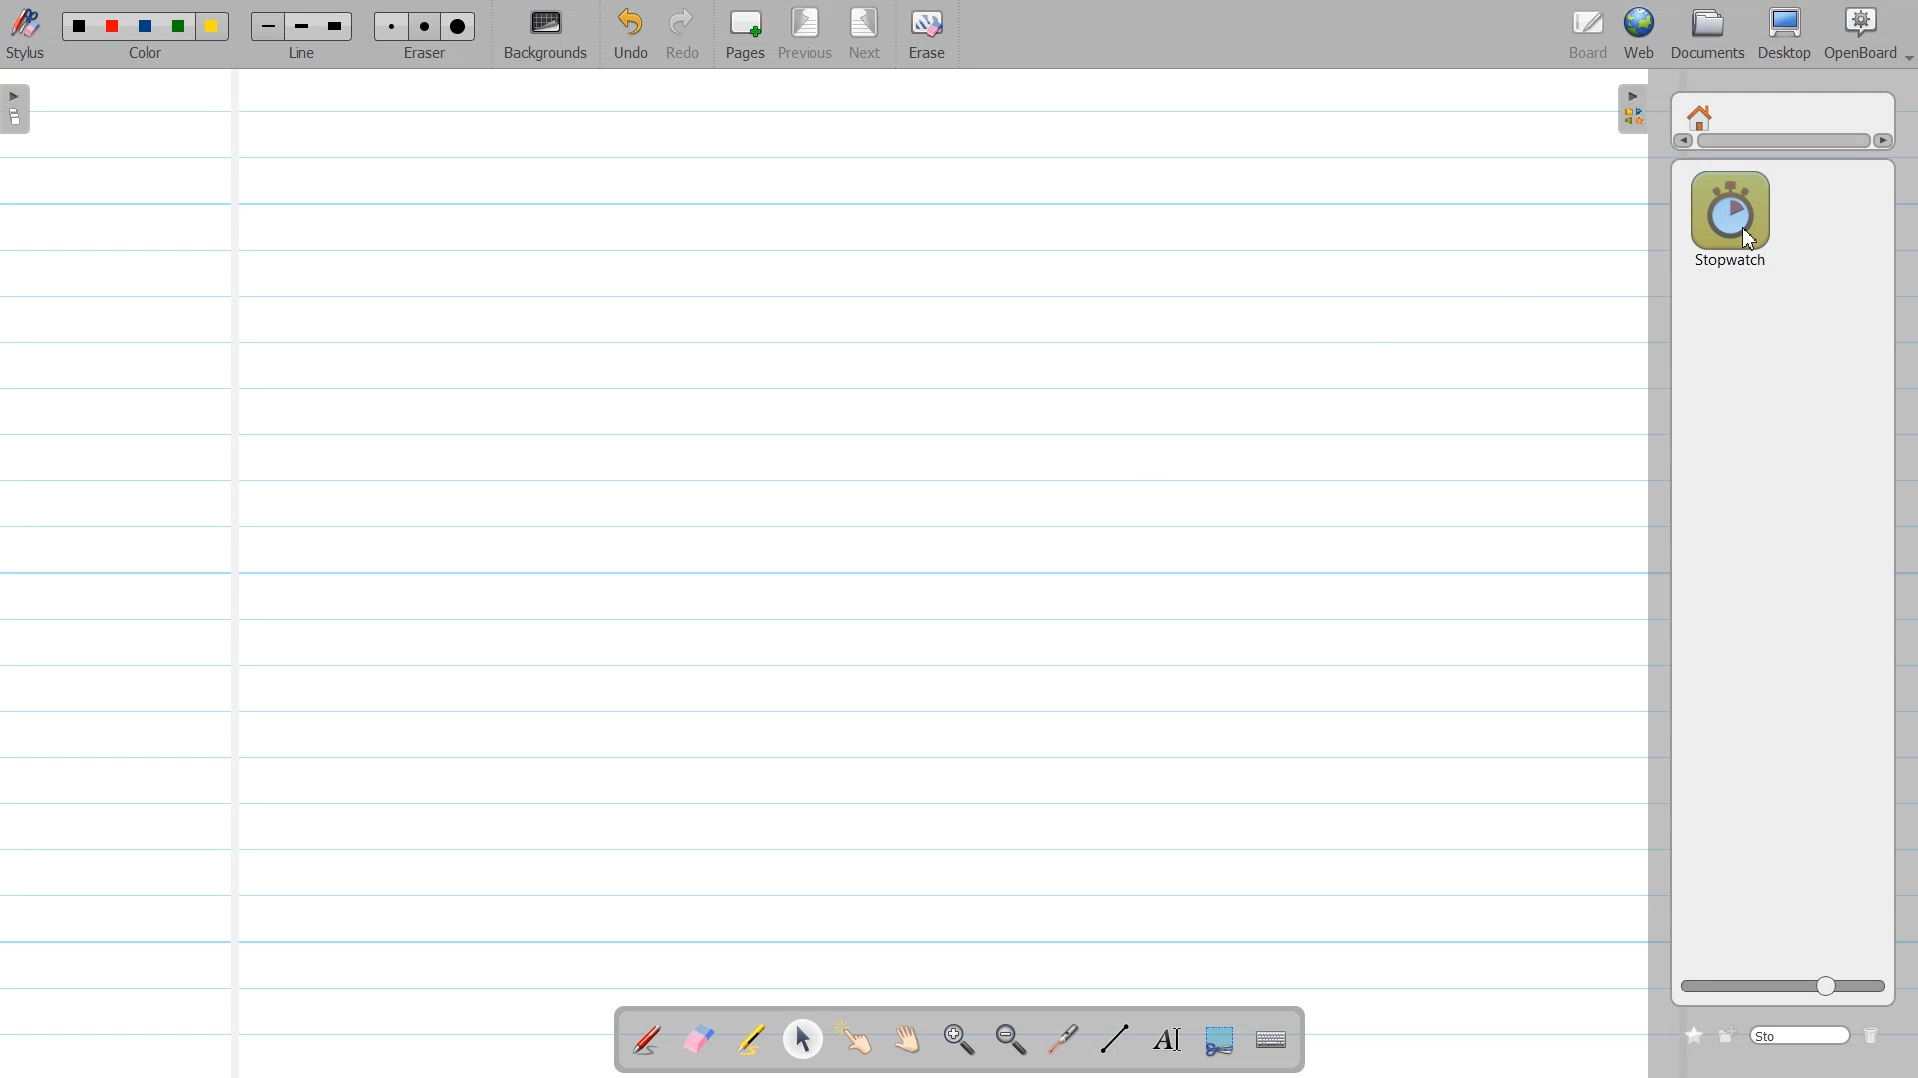 This screenshot has width=1918, height=1078. What do you see at coordinates (1117, 1039) in the screenshot?
I see `Draw Line` at bounding box center [1117, 1039].